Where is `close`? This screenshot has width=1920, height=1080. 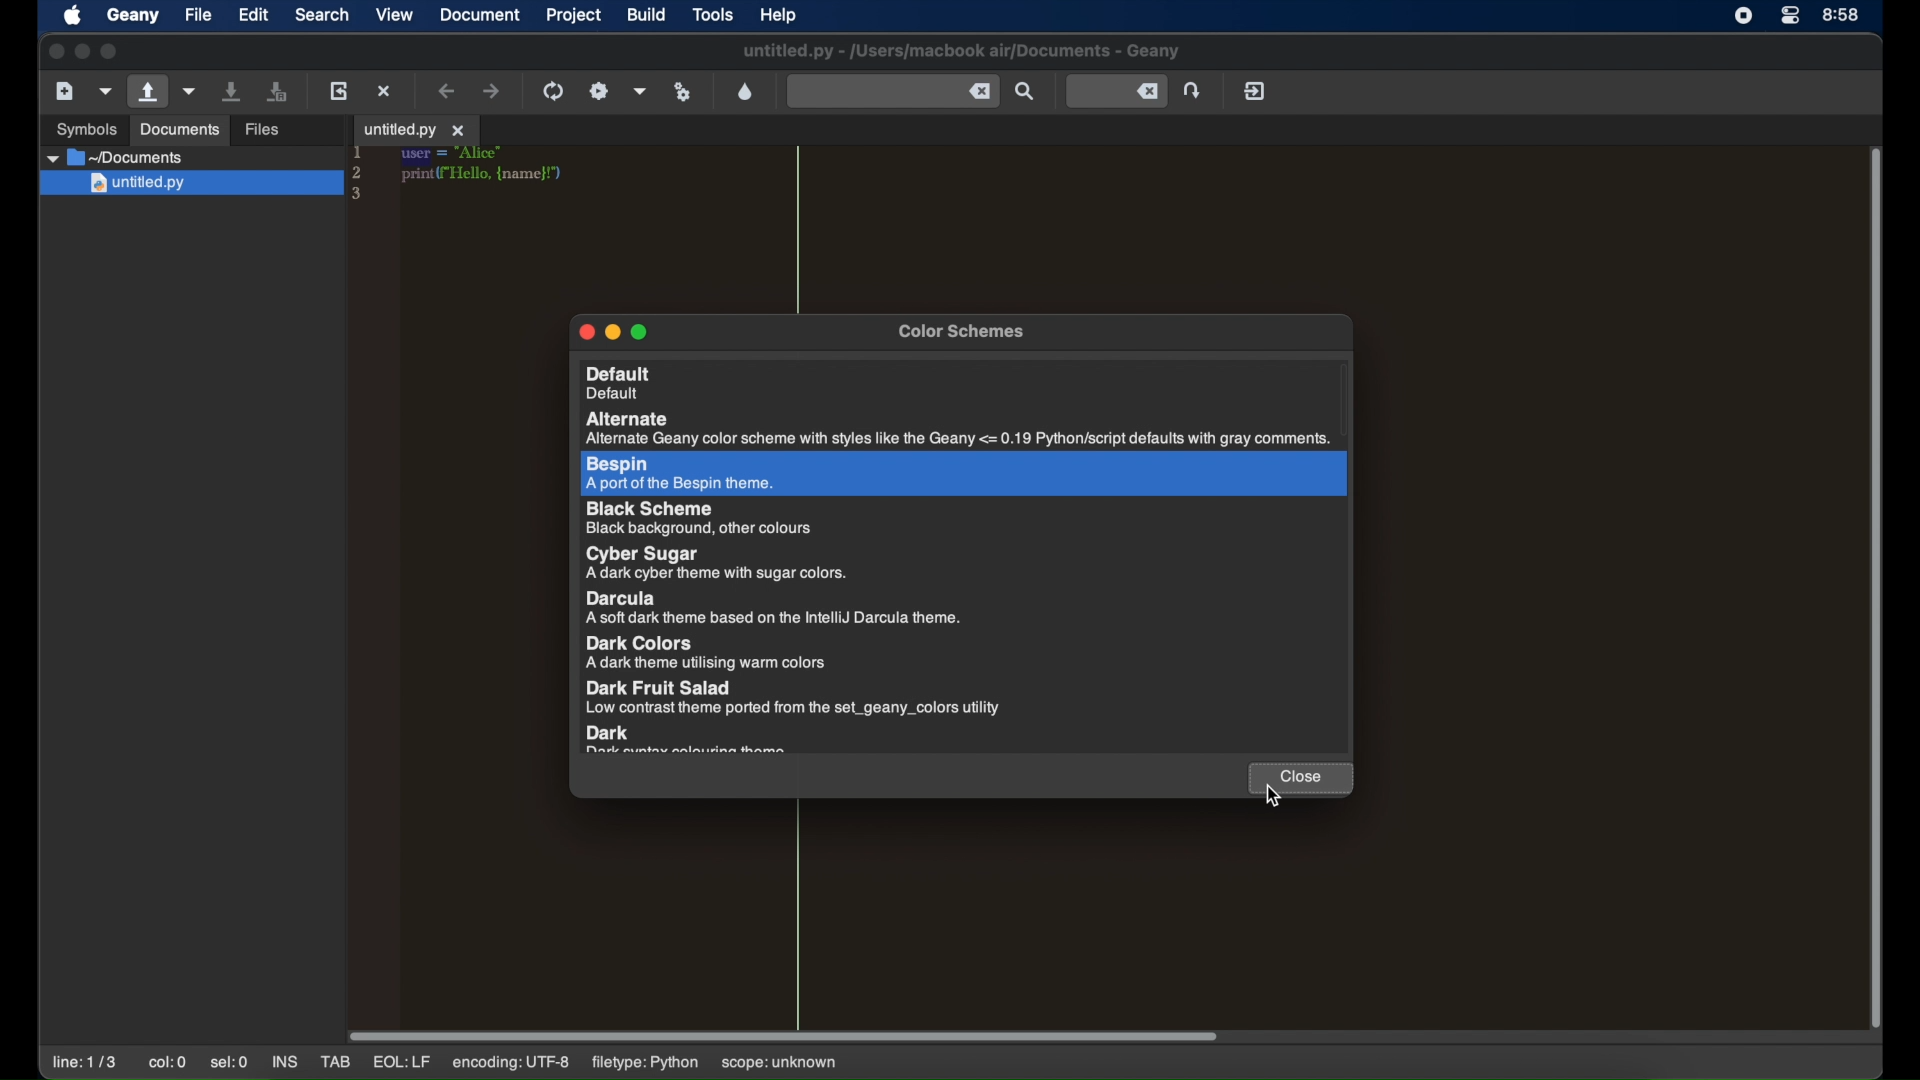
close is located at coordinates (1298, 778).